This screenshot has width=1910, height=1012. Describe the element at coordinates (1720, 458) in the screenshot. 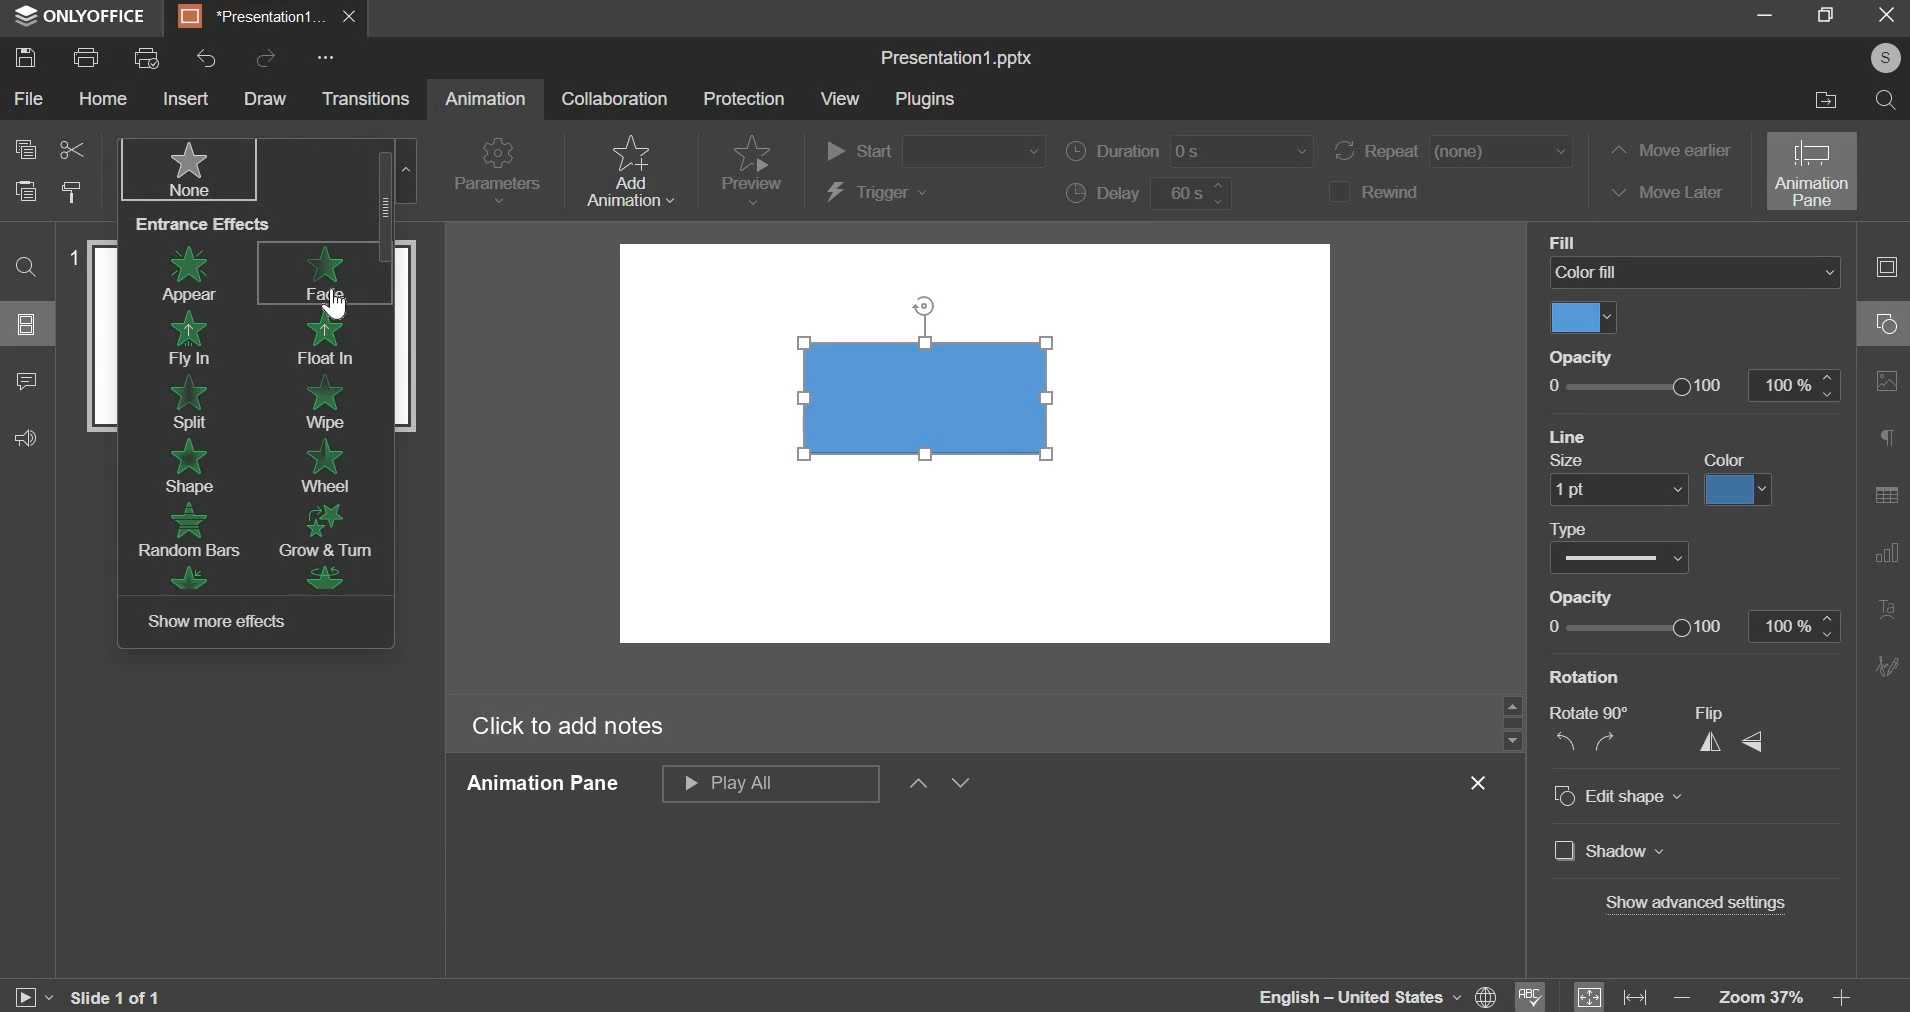

I see `Color` at that location.